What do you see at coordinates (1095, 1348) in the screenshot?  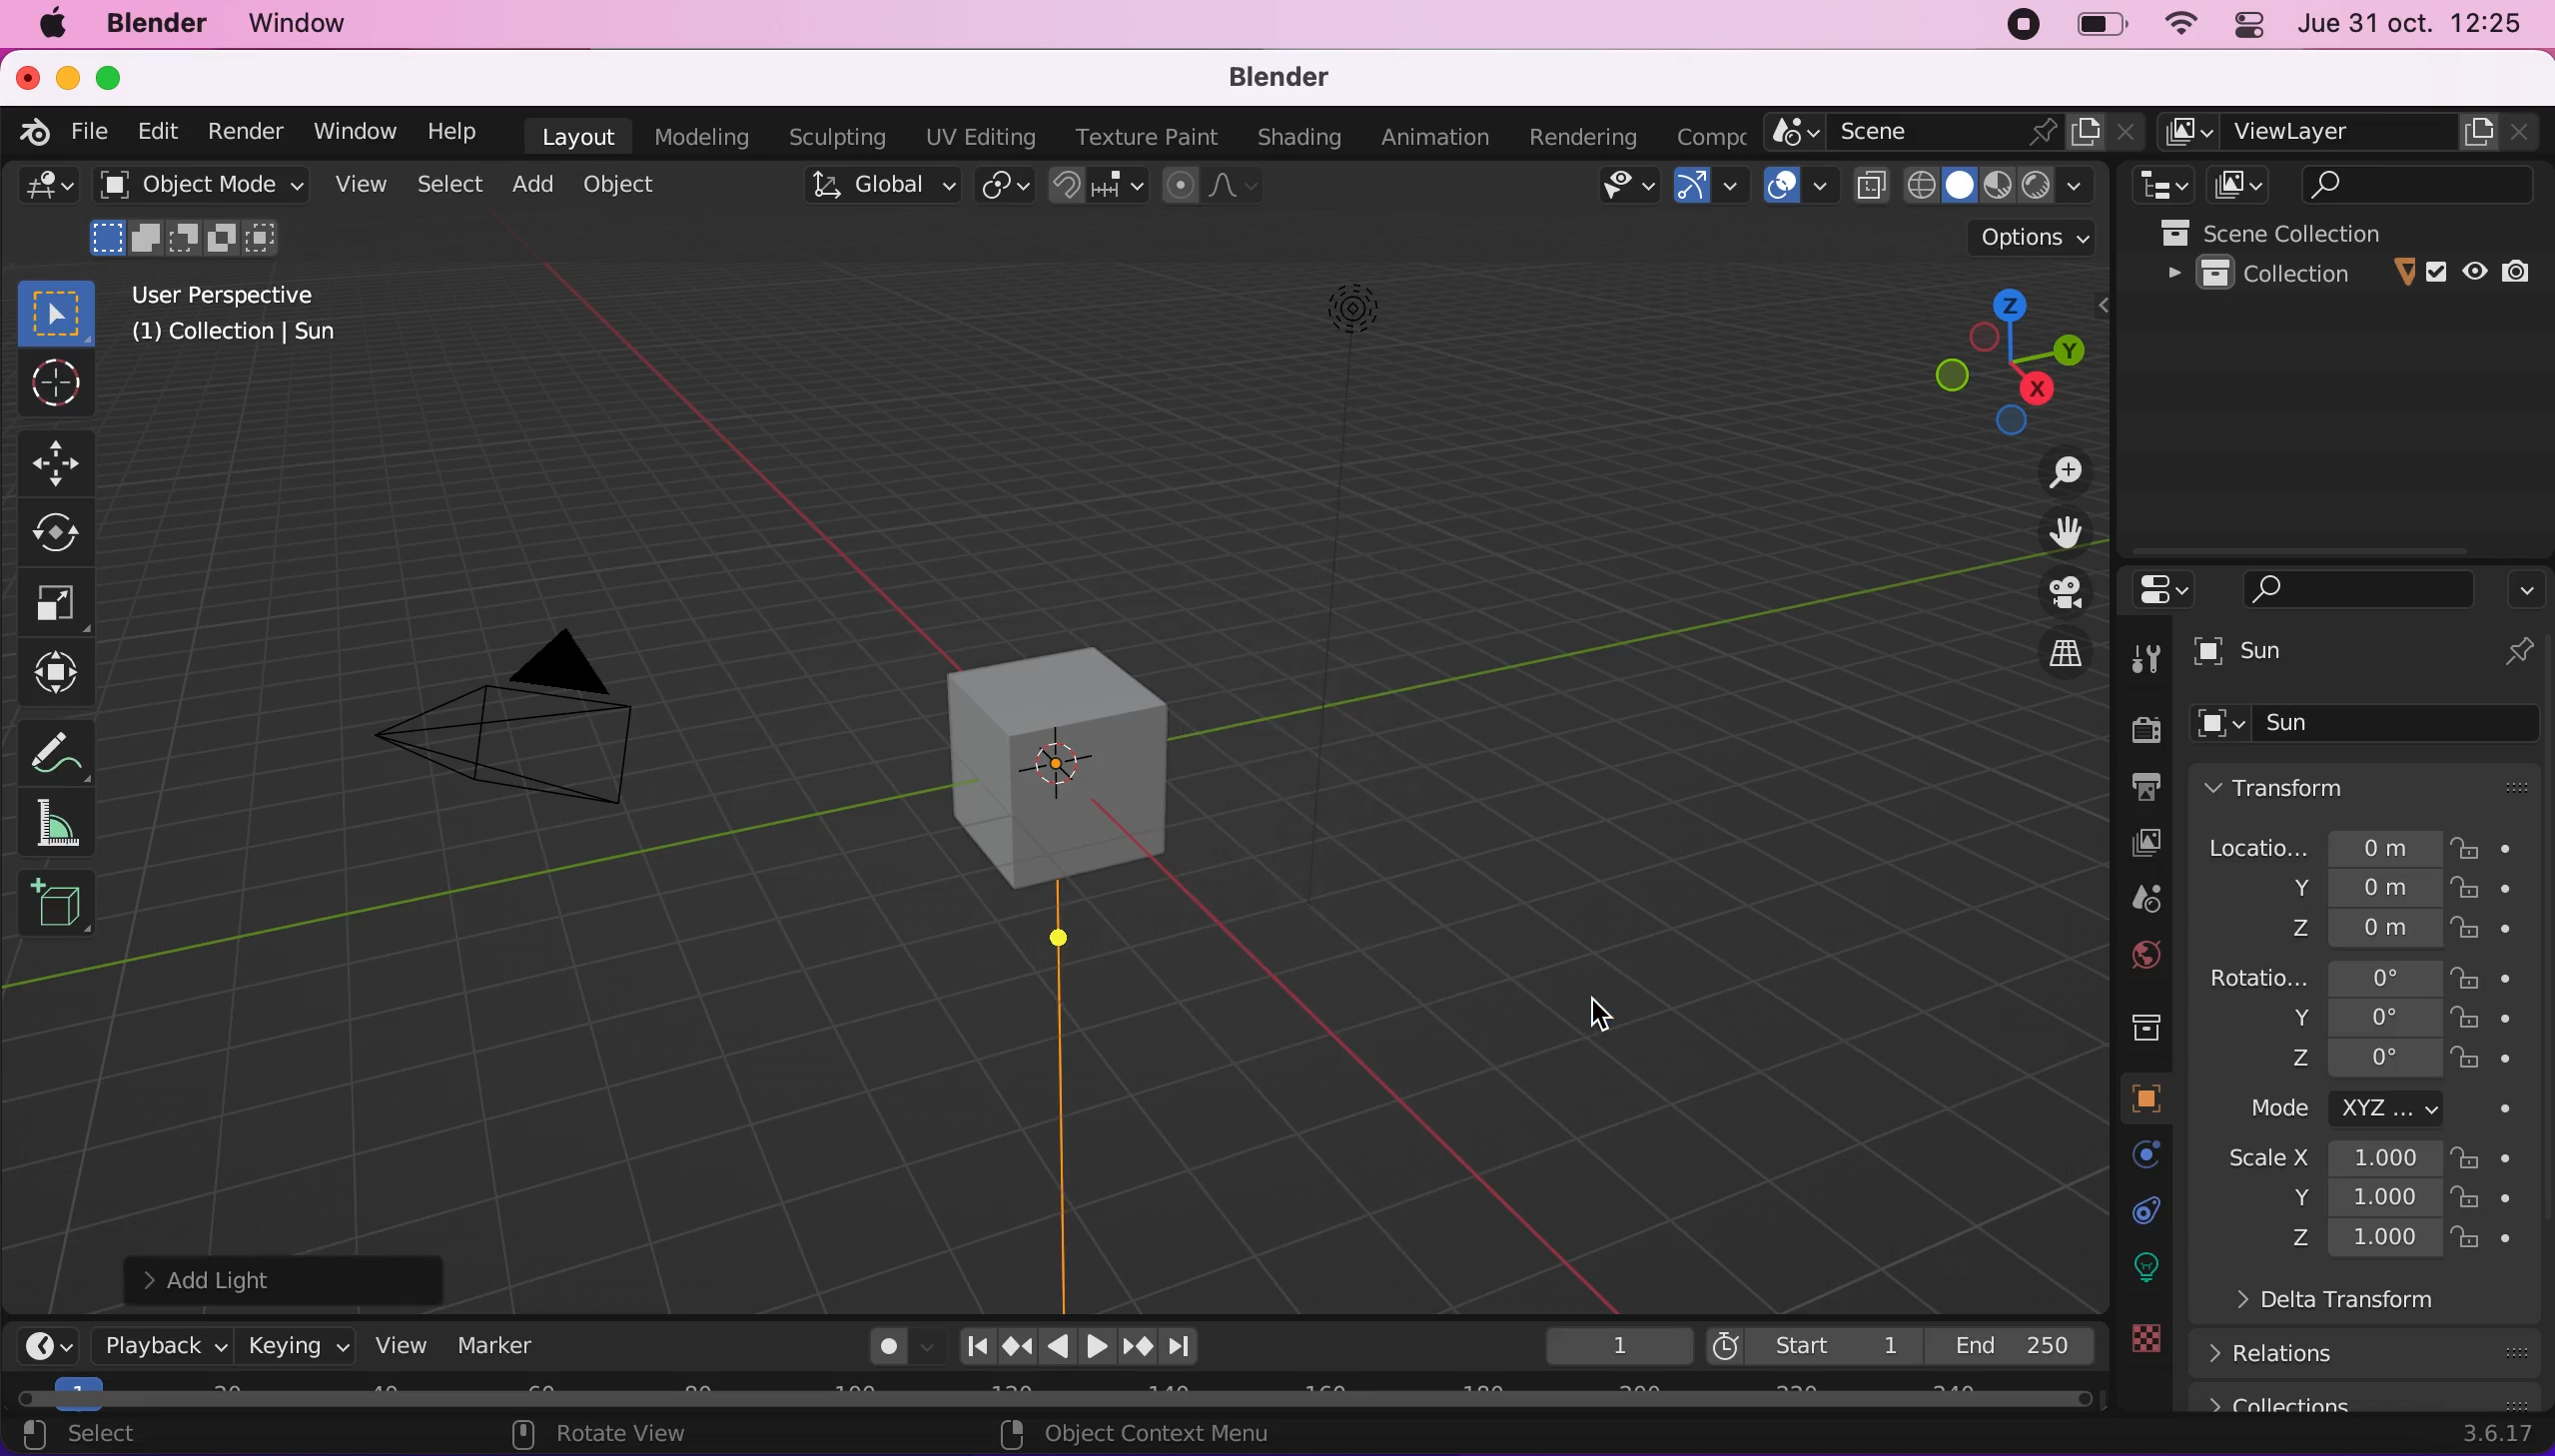 I see `Play animation` at bounding box center [1095, 1348].